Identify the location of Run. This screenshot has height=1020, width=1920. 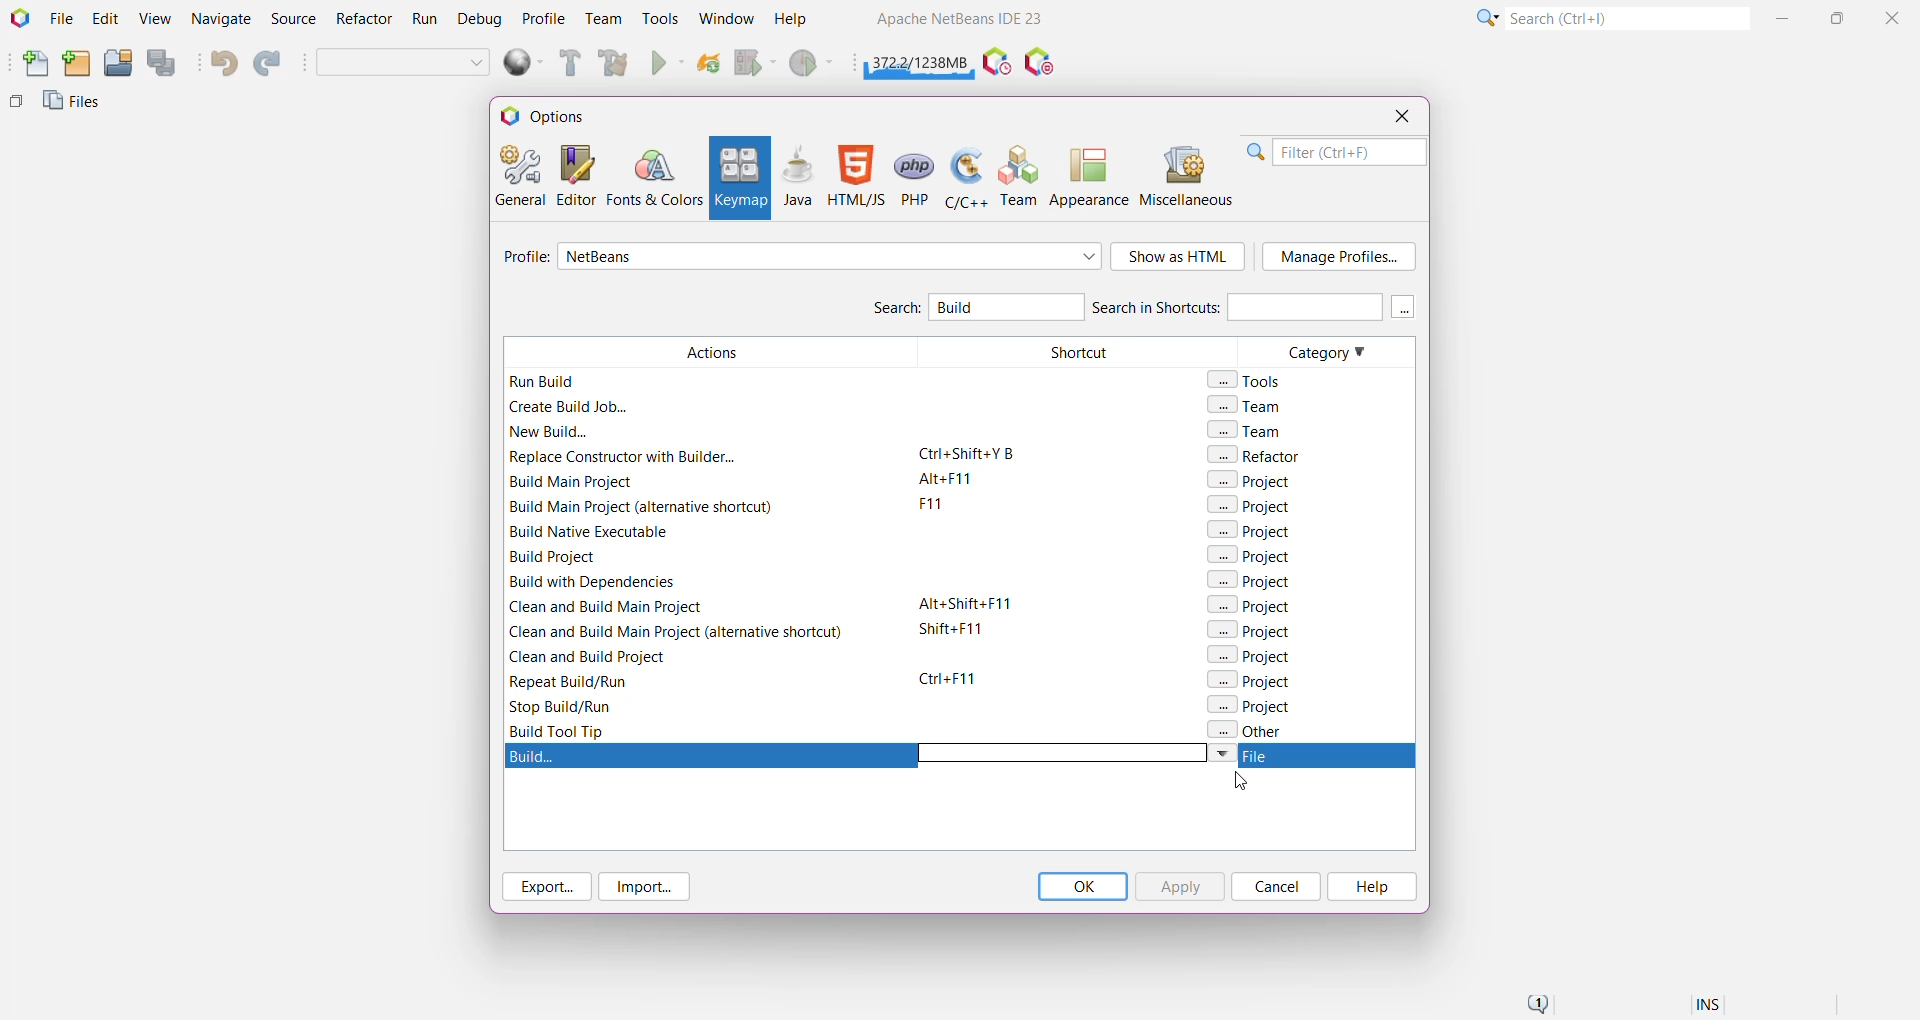
(668, 65).